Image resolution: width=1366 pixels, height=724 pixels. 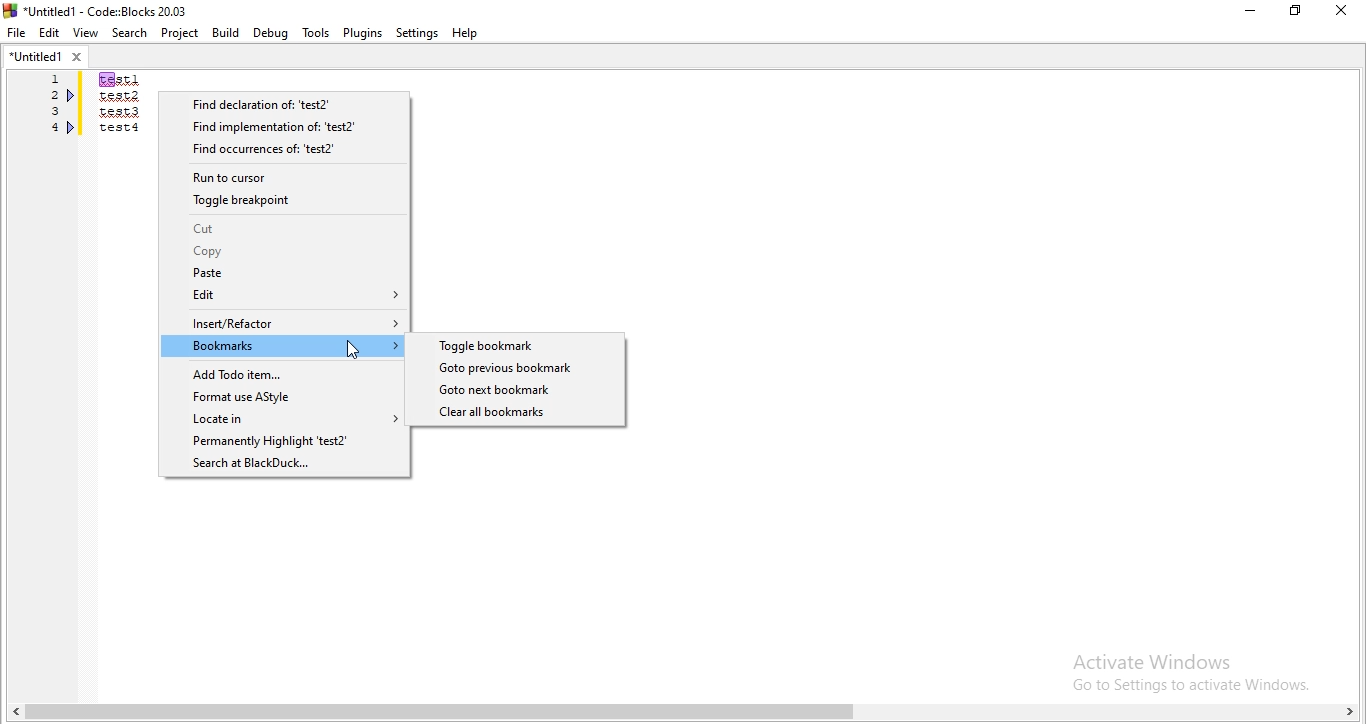 What do you see at coordinates (286, 151) in the screenshot?
I see `Find occurrences of: 'test2'` at bounding box center [286, 151].